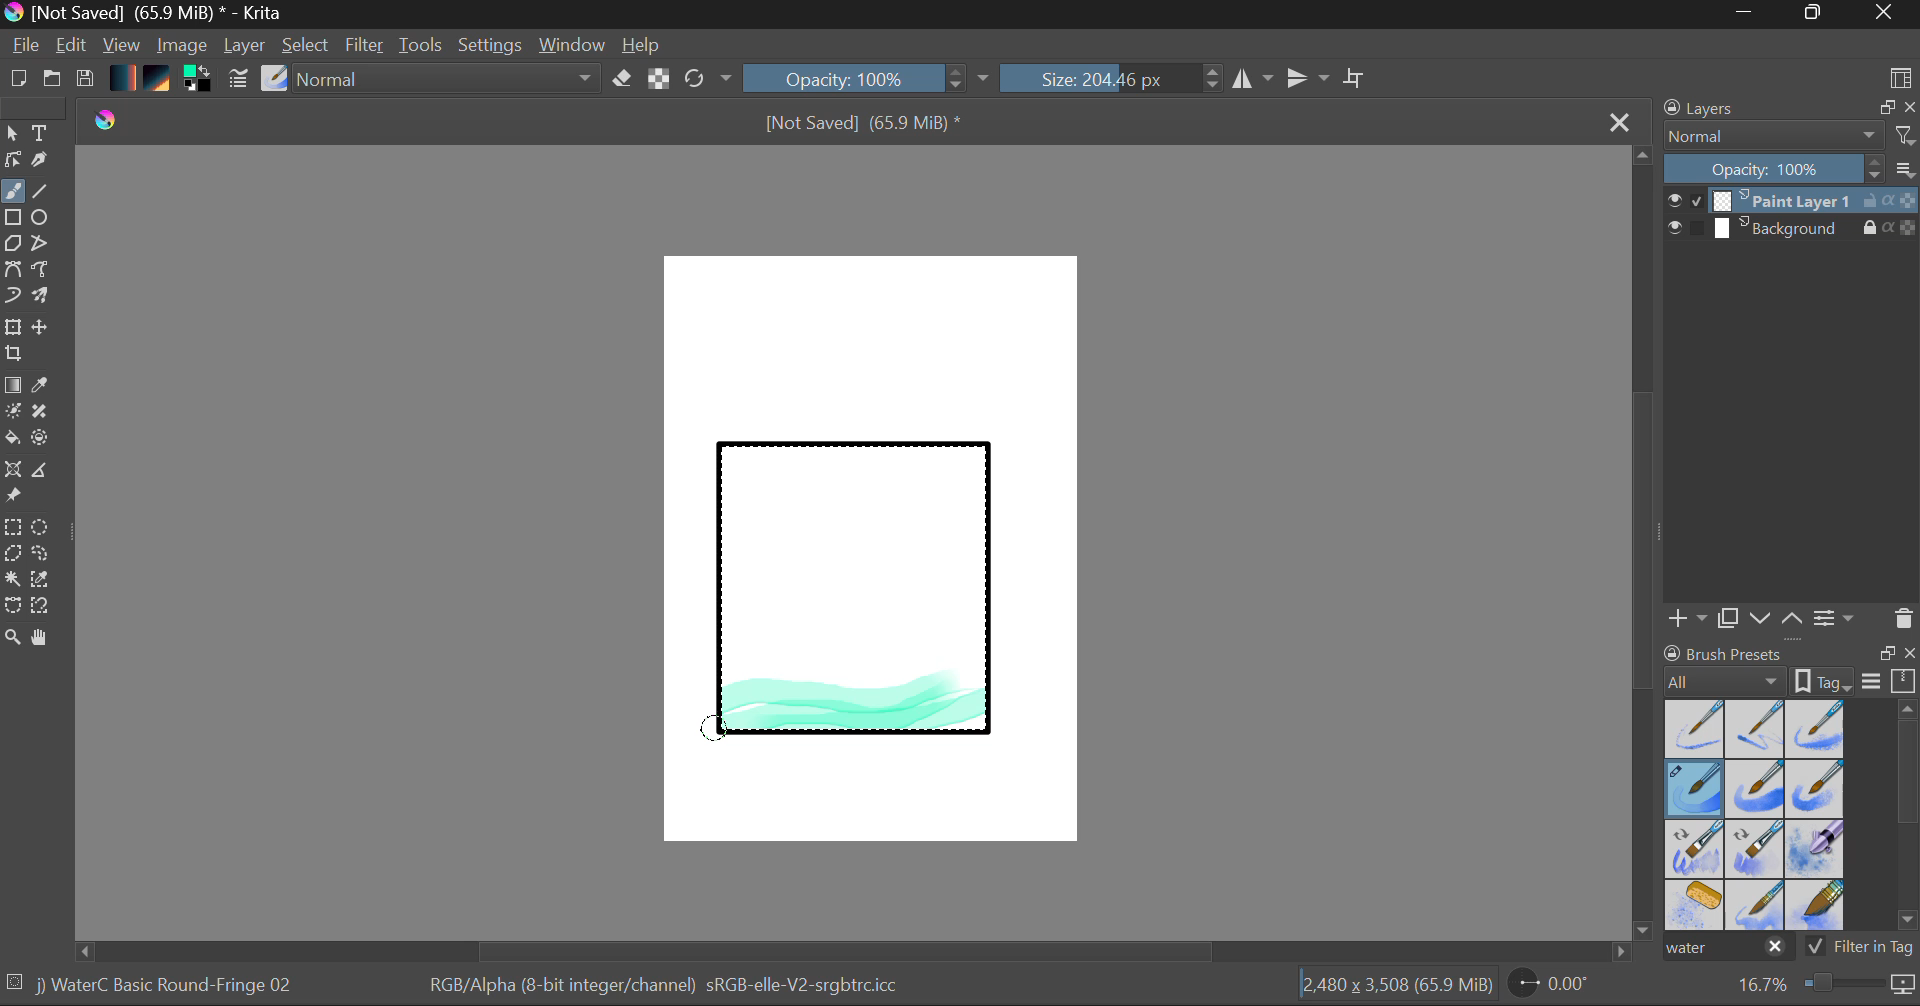  What do you see at coordinates (1816, 789) in the screenshot?
I see `Water C - Grunge` at bounding box center [1816, 789].